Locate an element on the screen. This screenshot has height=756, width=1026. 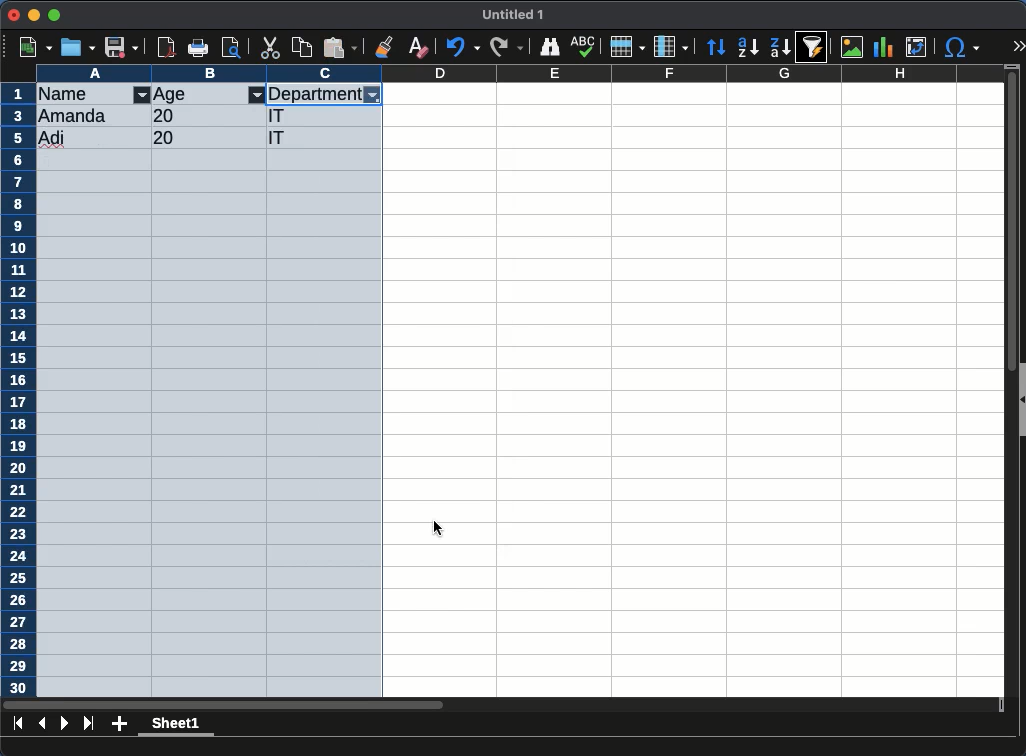
filter is located at coordinates (257, 95).